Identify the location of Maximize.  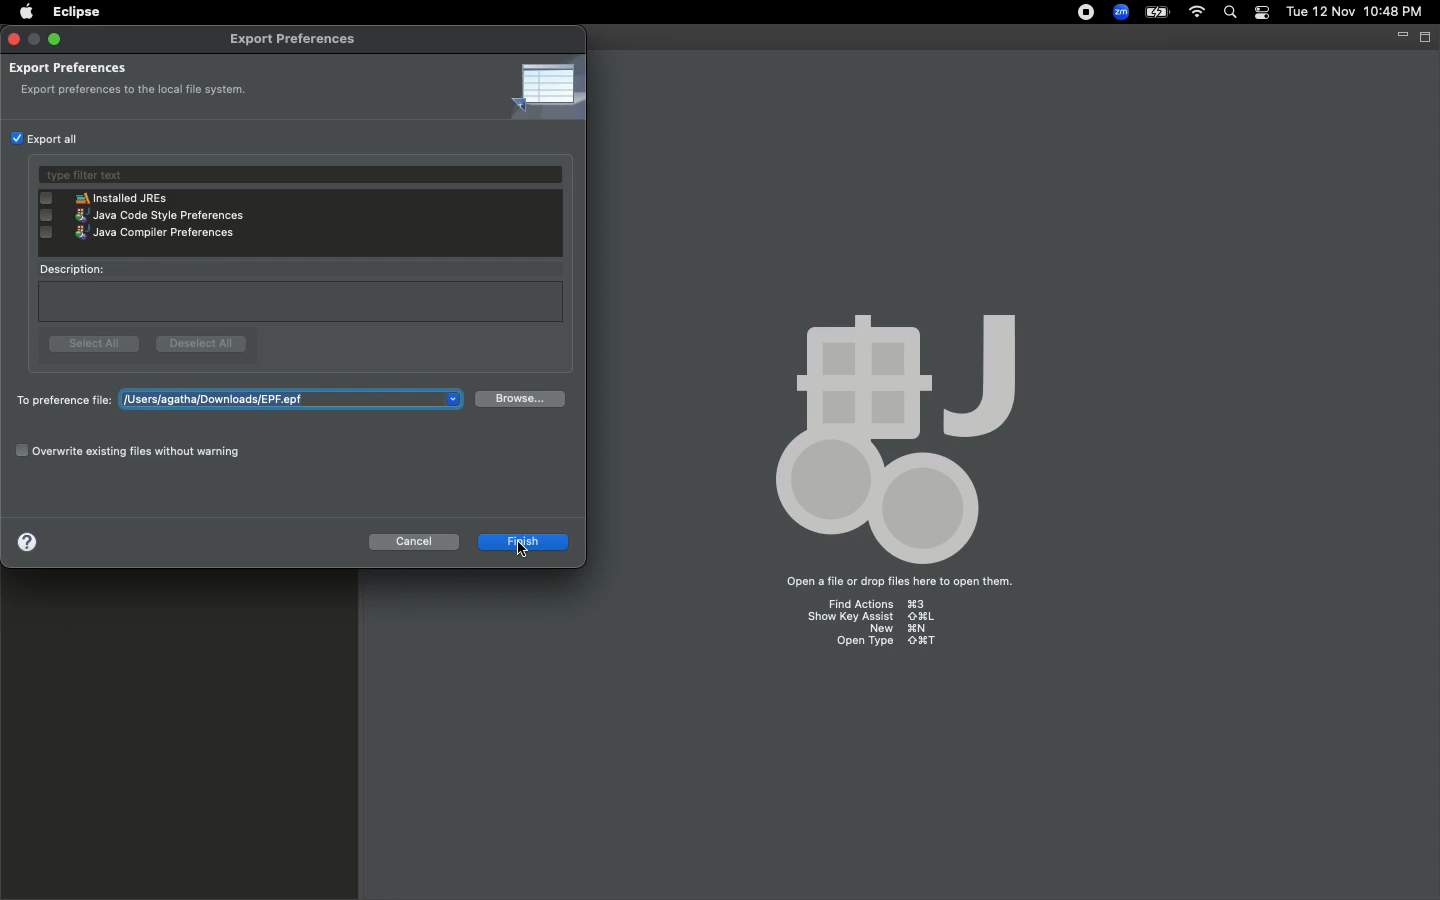
(54, 40).